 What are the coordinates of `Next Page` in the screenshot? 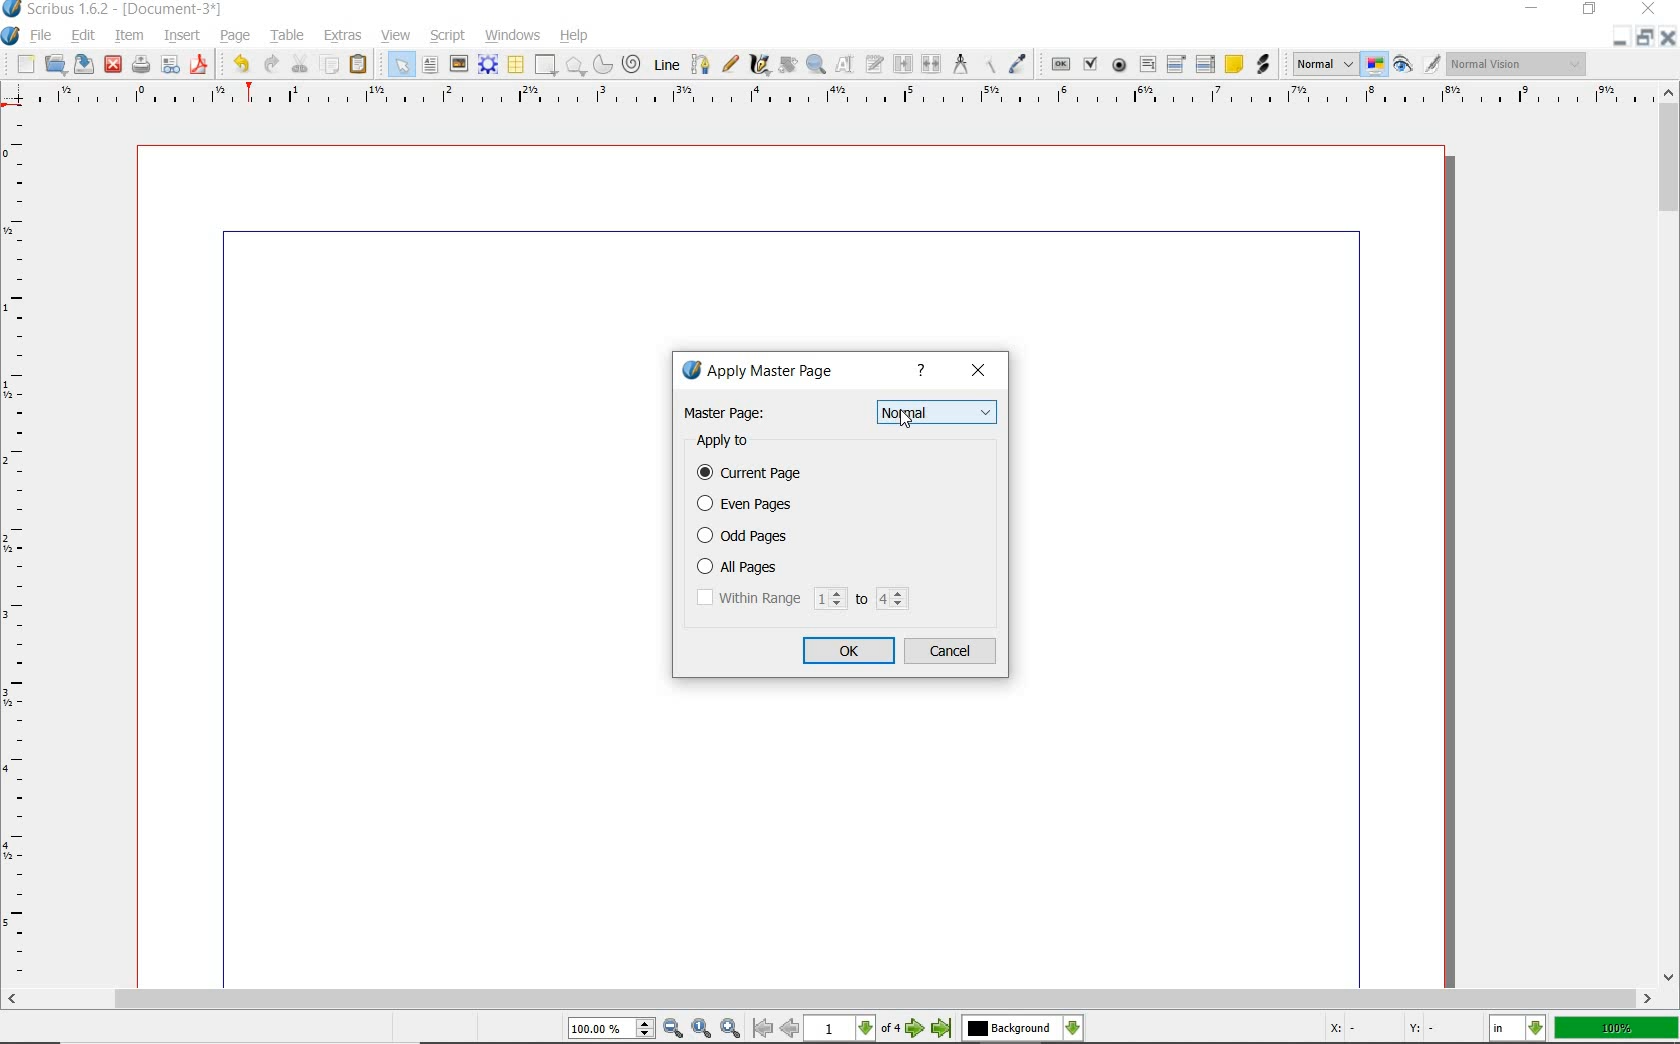 It's located at (916, 1030).